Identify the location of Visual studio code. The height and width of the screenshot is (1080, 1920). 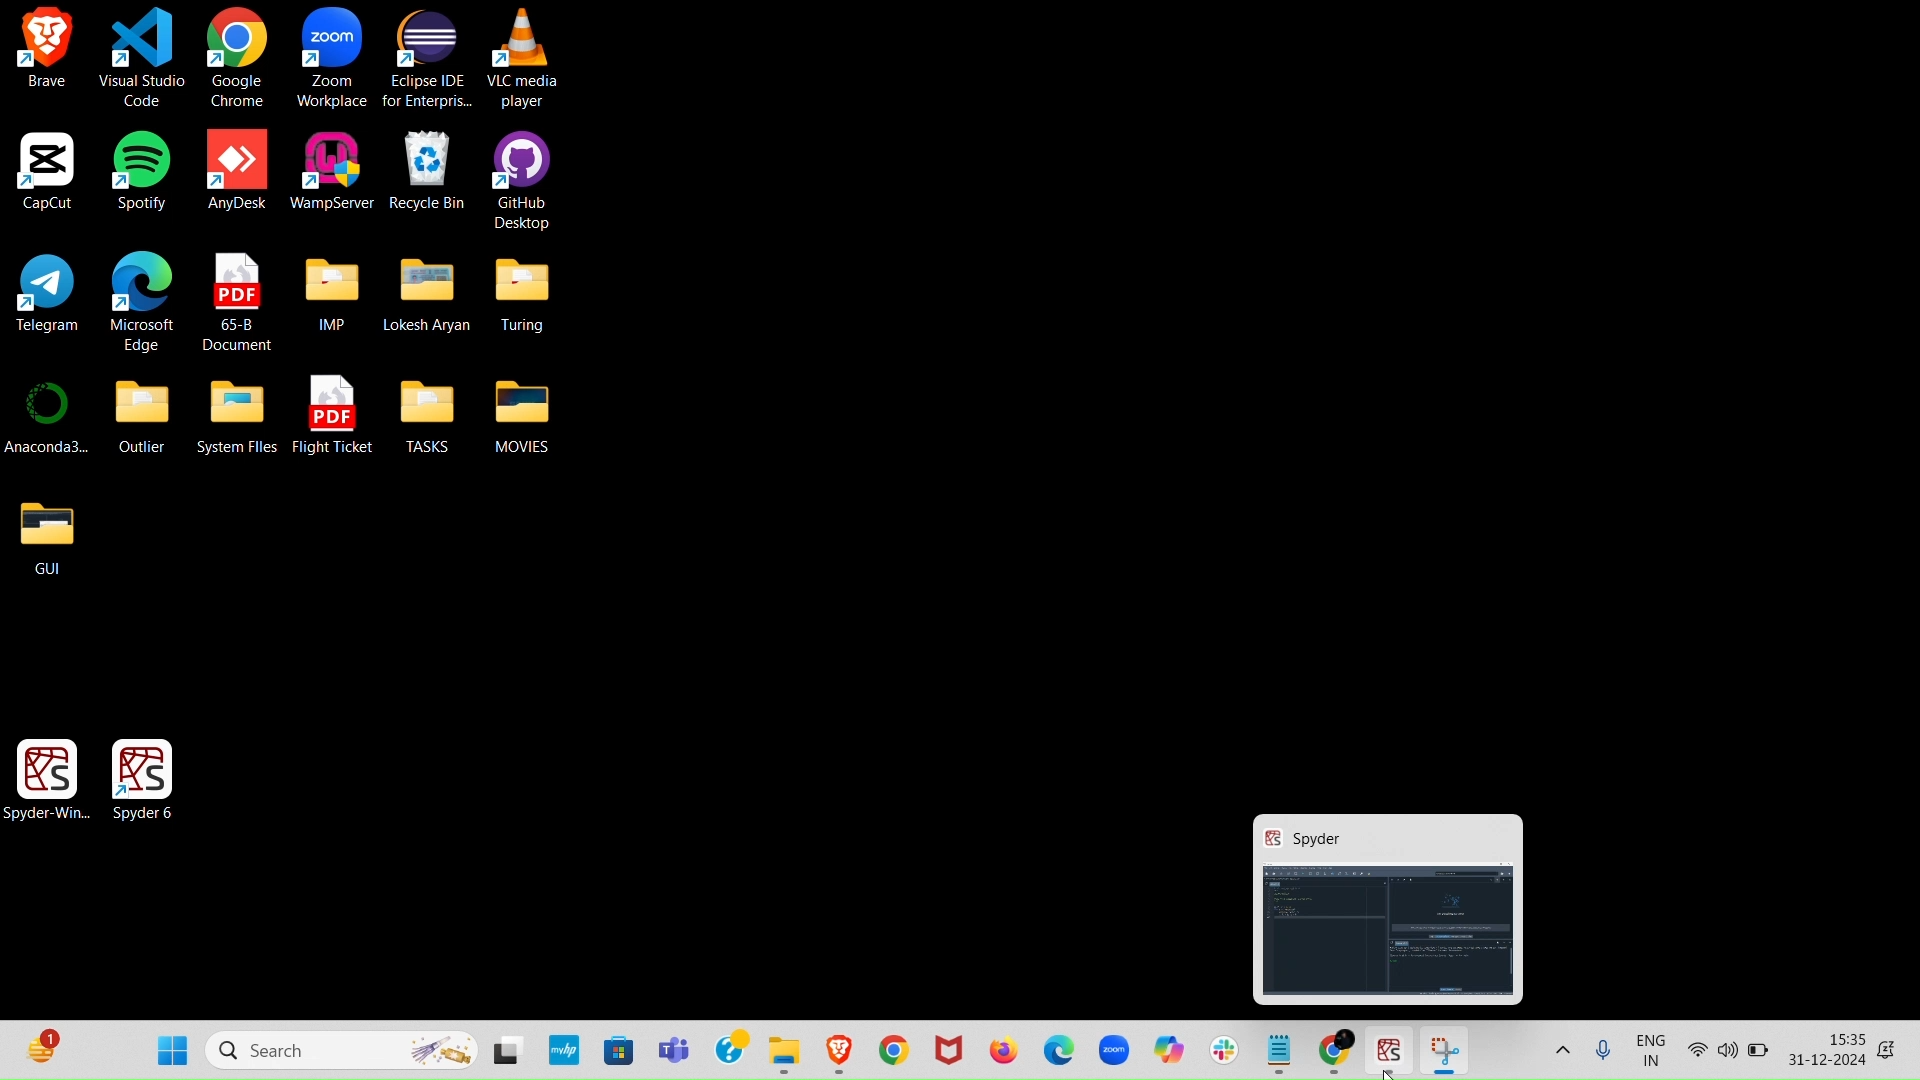
(142, 58).